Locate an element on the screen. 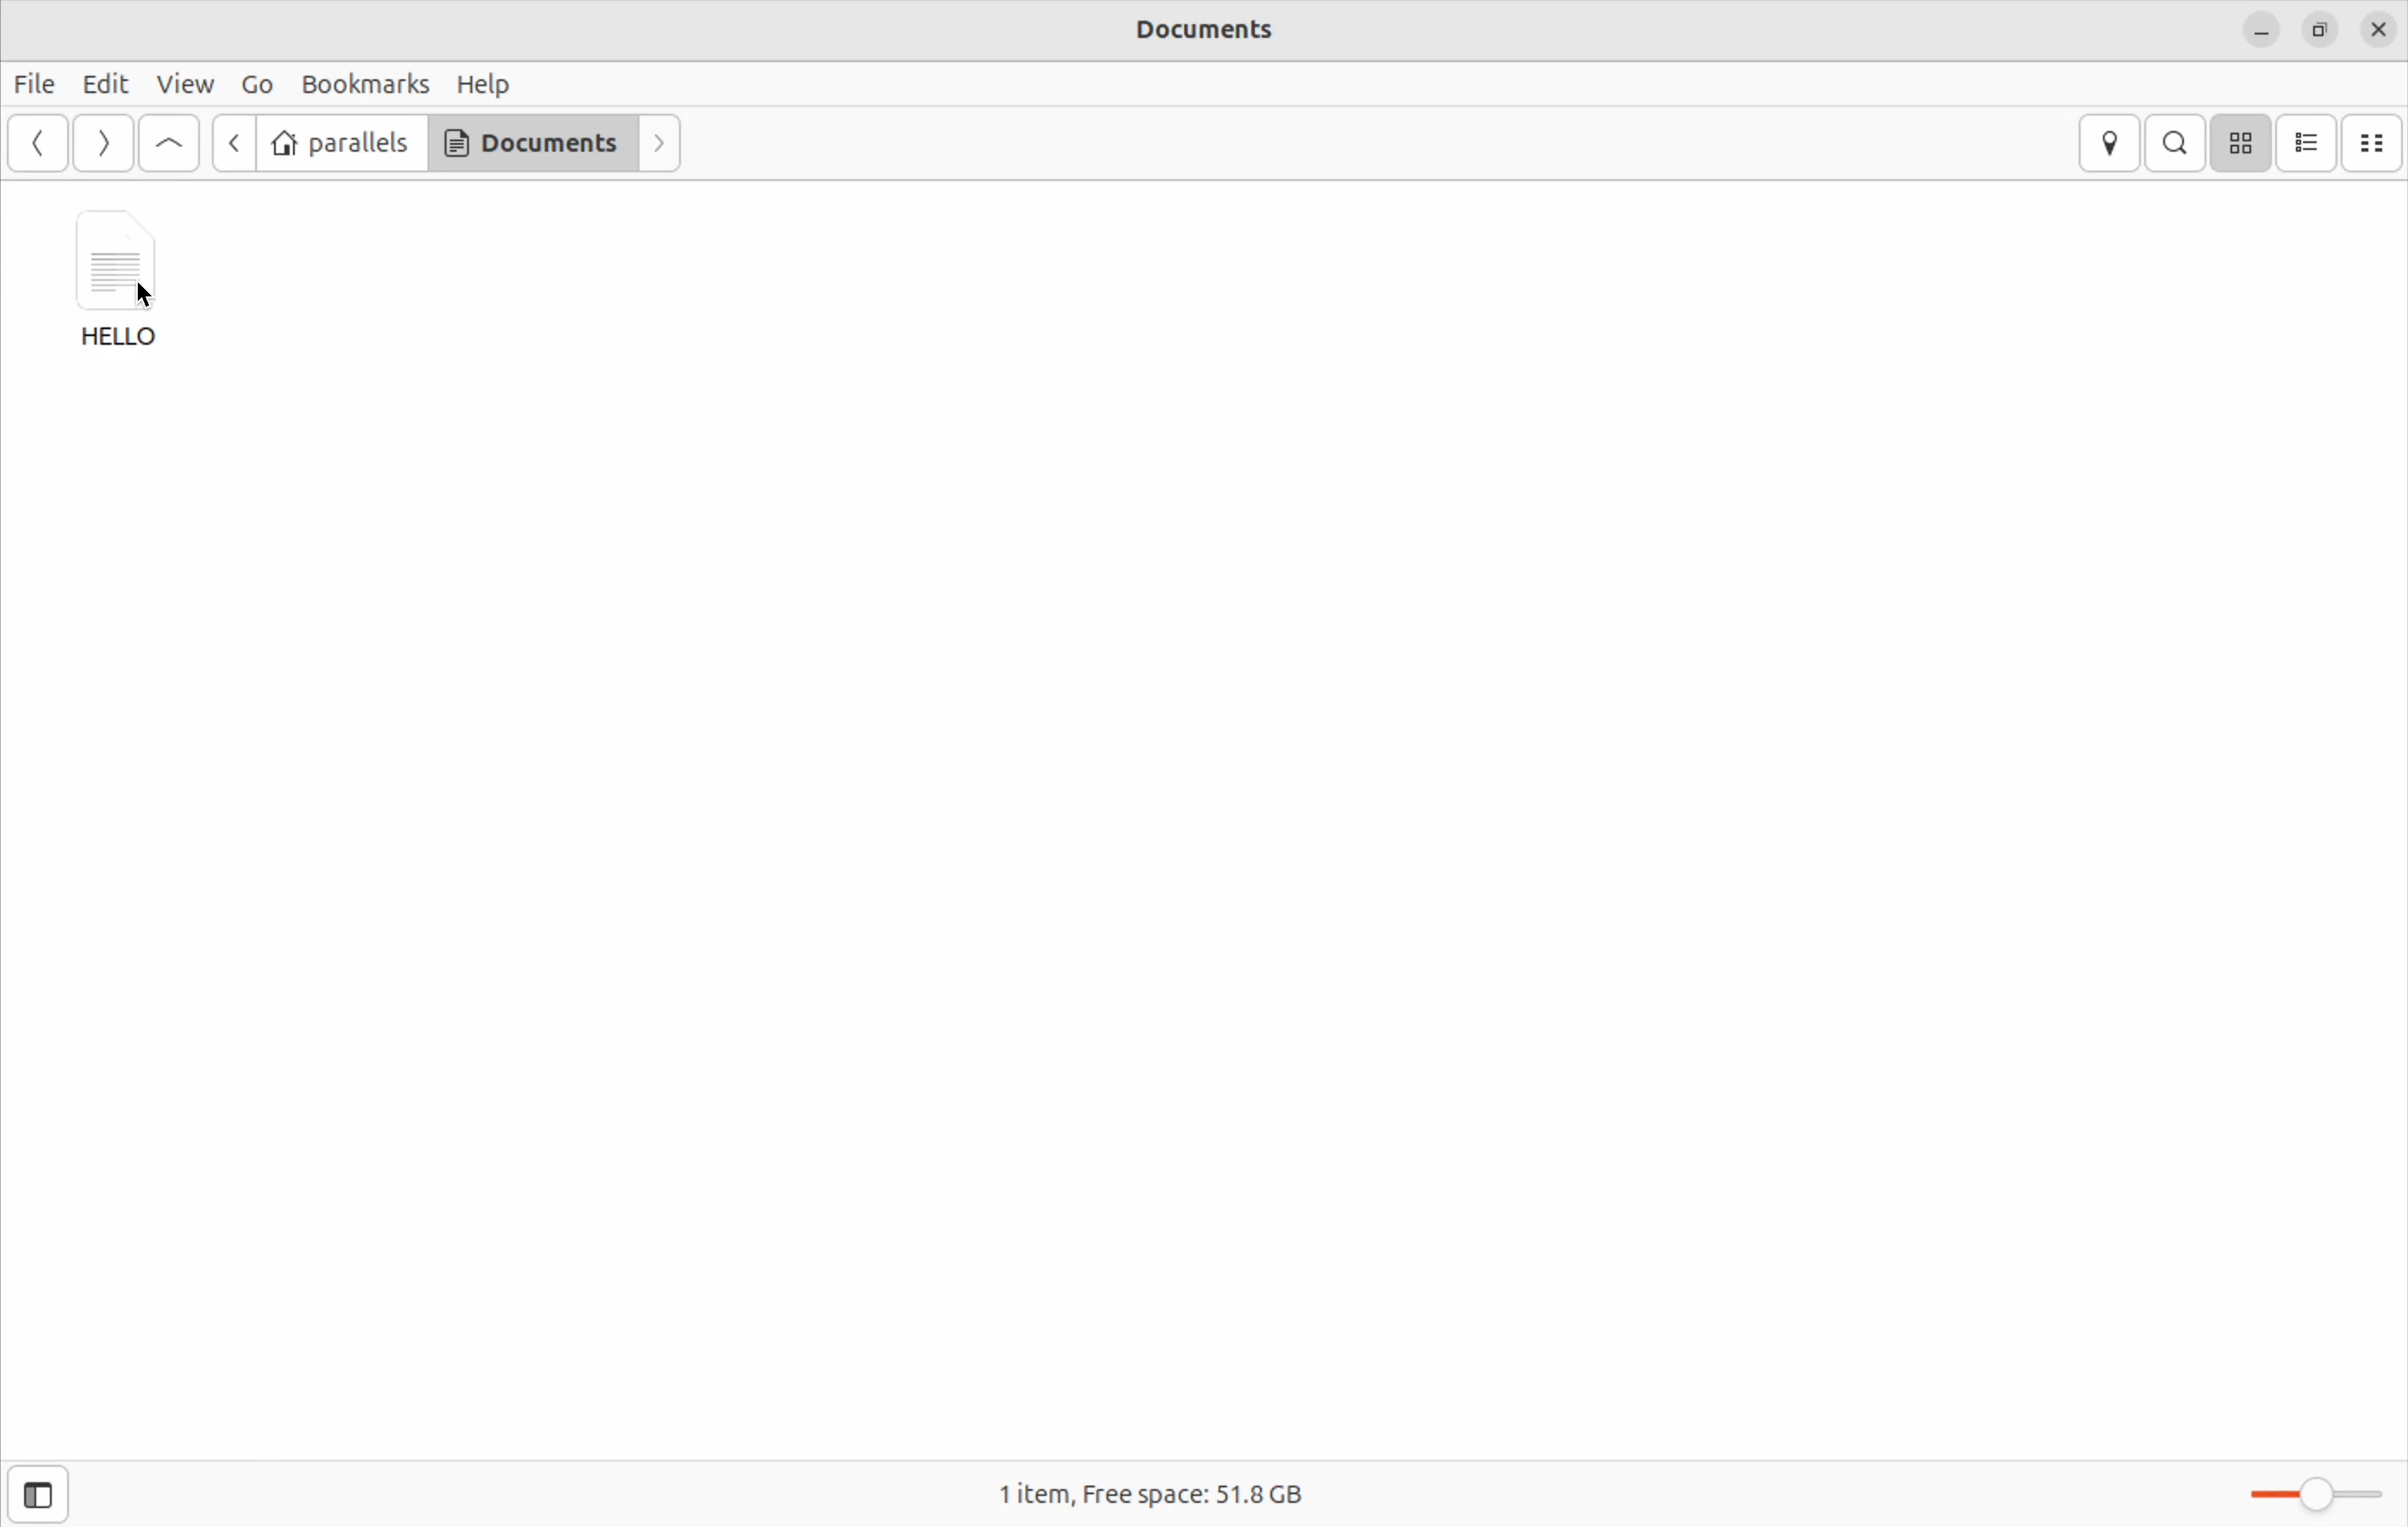 The width and height of the screenshot is (2408, 1527). Close is located at coordinates (2379, 28).